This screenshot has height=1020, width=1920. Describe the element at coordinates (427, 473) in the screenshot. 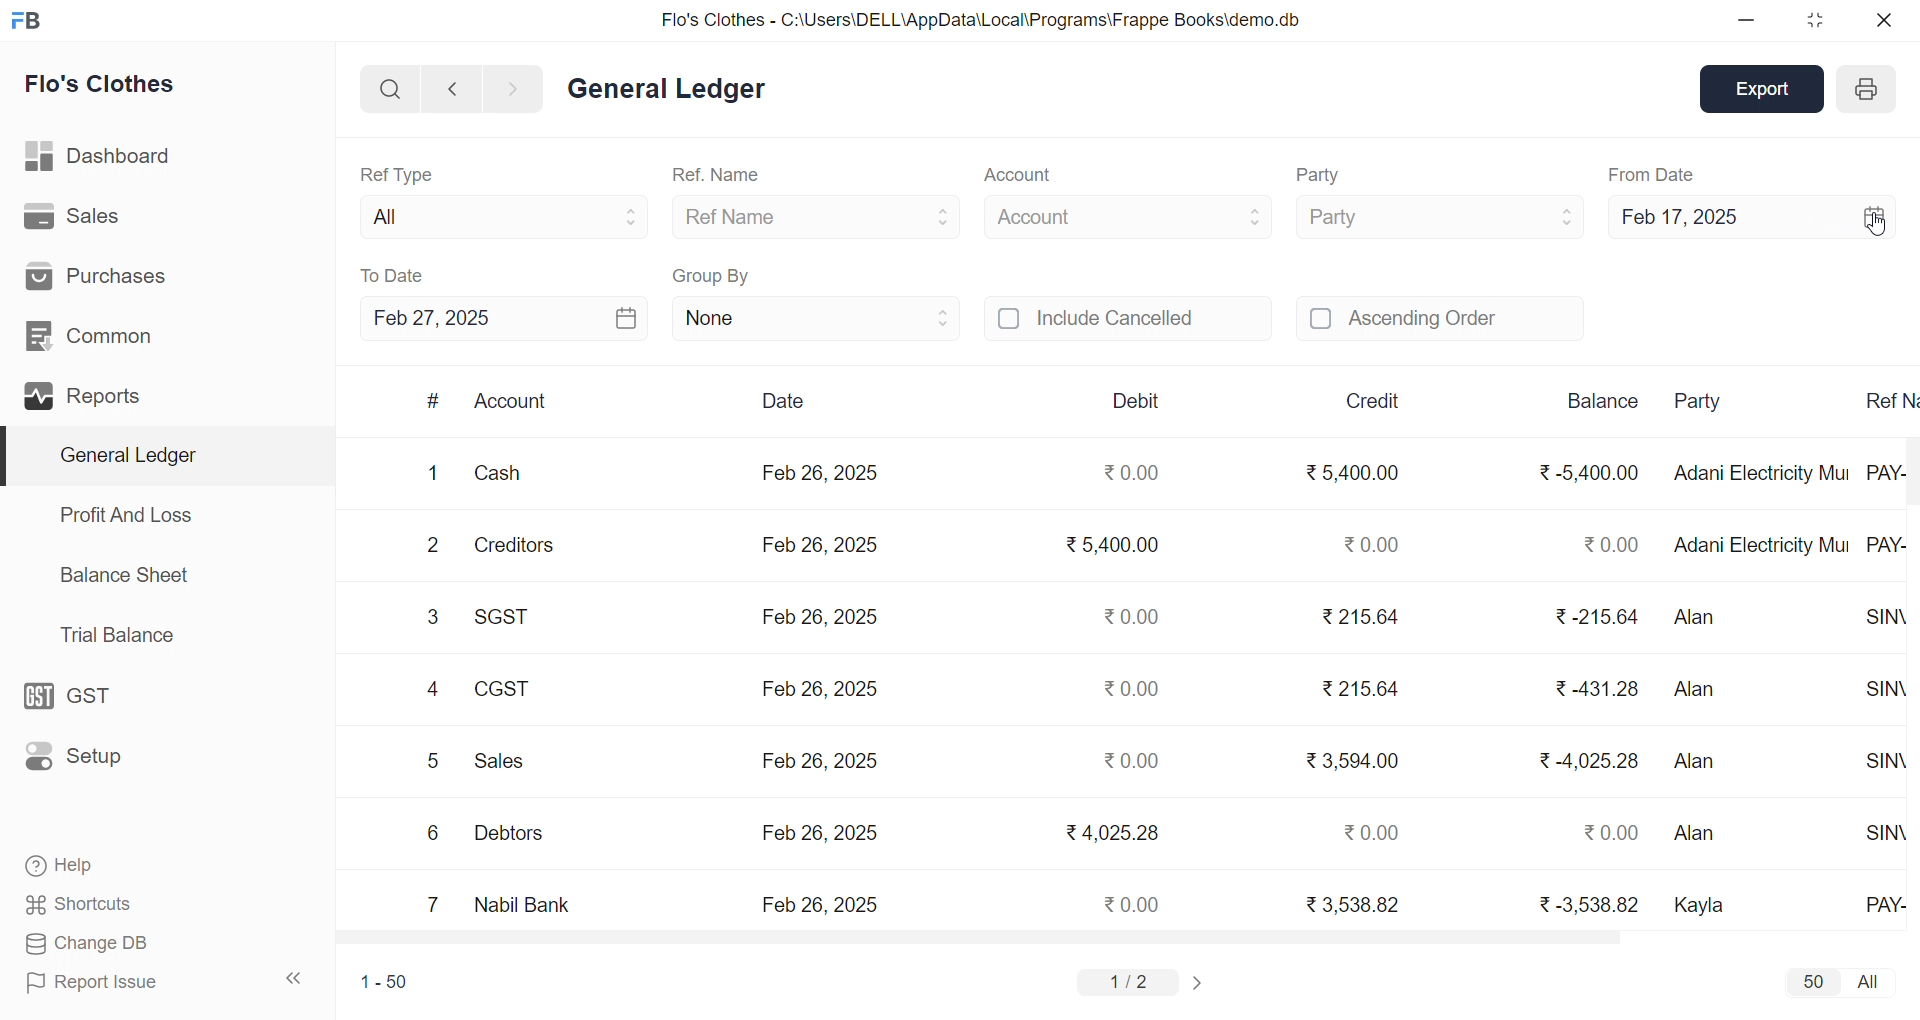

I see `1` at that location.